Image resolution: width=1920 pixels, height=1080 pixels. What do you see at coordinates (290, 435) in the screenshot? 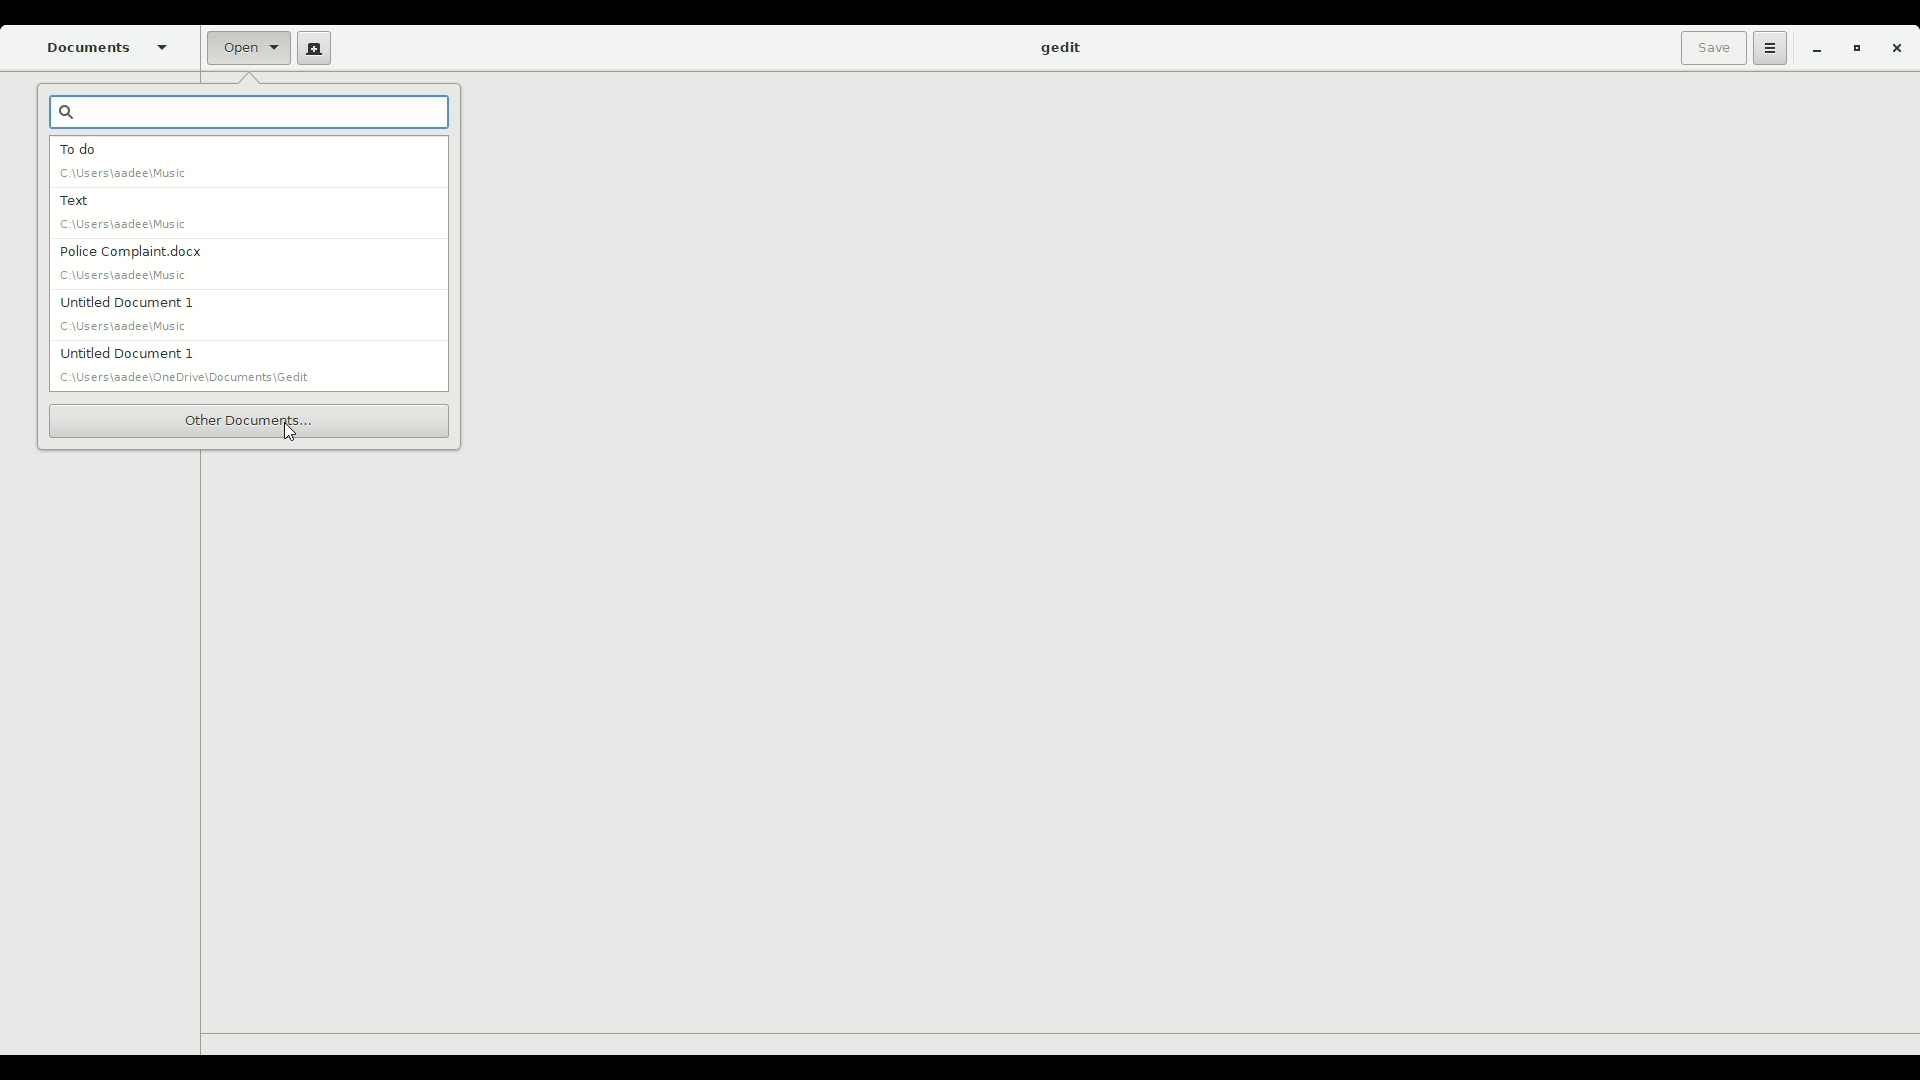
I see `Cursor` at bounding box center [290, 435].